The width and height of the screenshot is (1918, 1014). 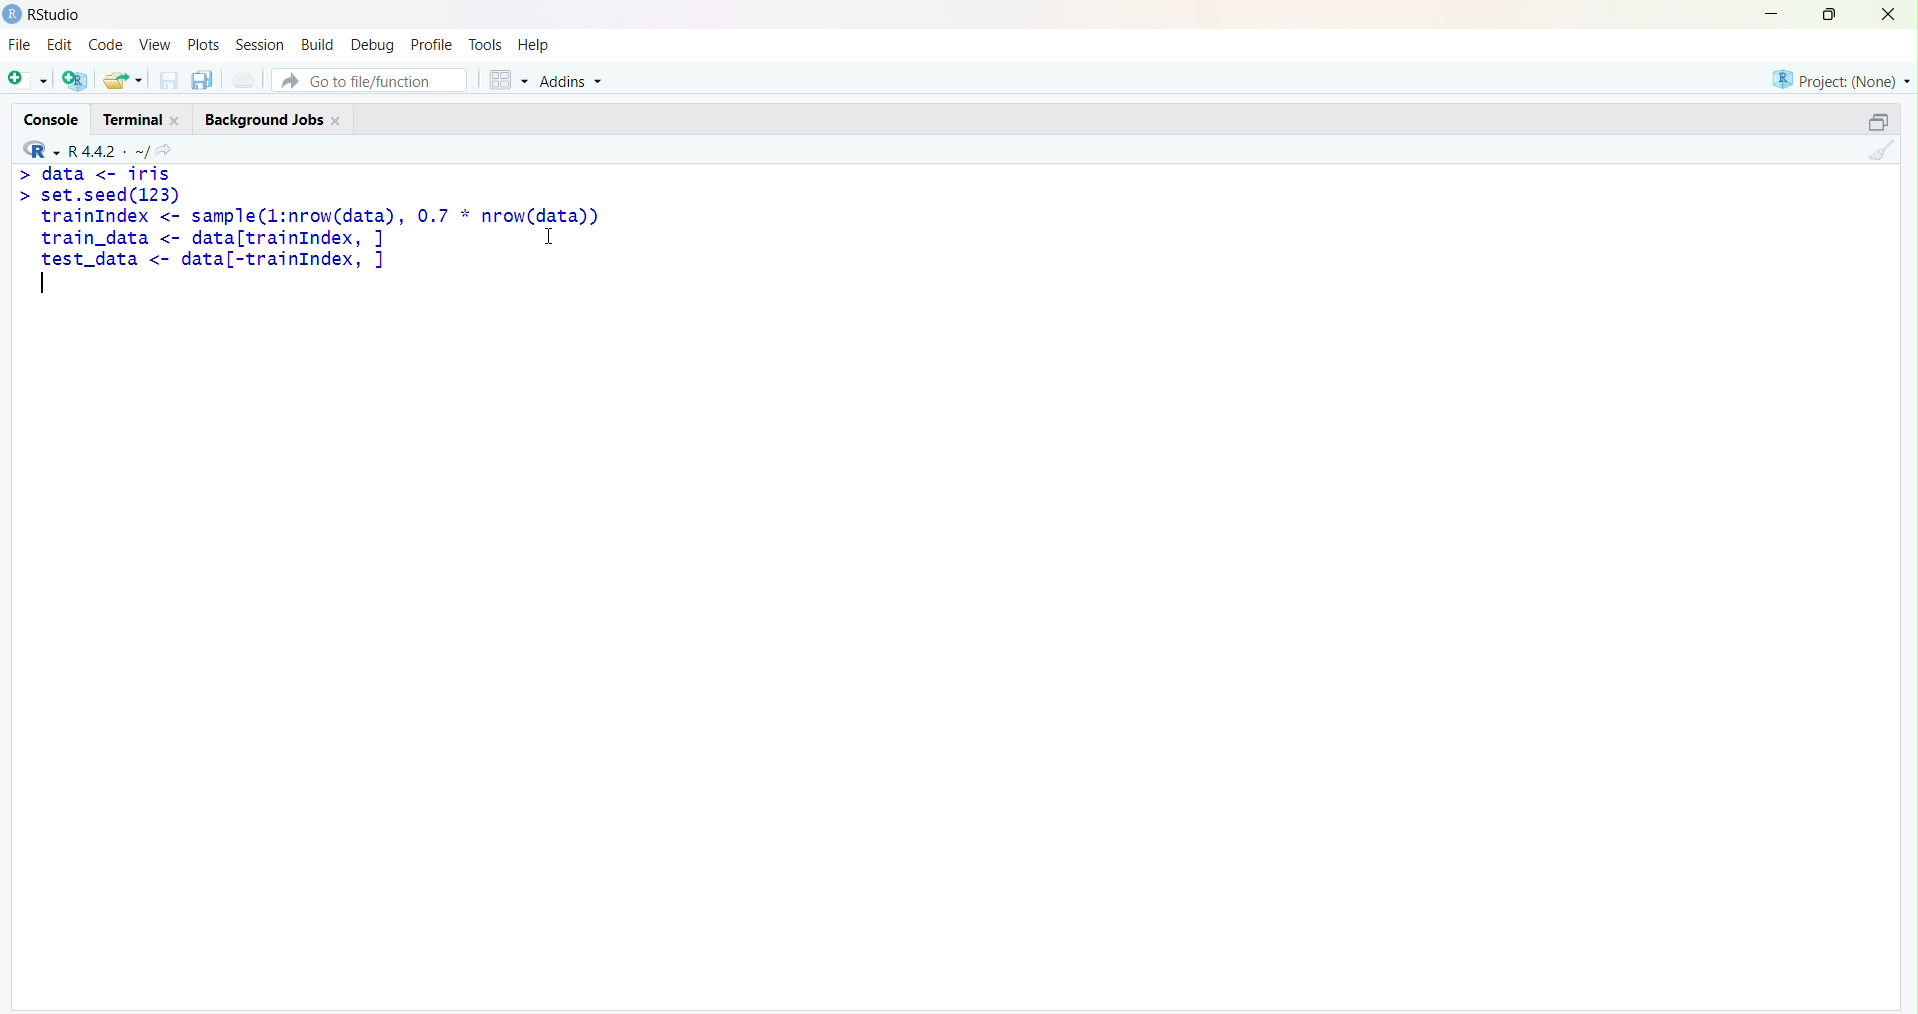 What do you see at coordinates (368, 77) in the screenshot?
I see `Go to file/function` at bounding box center [368, 77].